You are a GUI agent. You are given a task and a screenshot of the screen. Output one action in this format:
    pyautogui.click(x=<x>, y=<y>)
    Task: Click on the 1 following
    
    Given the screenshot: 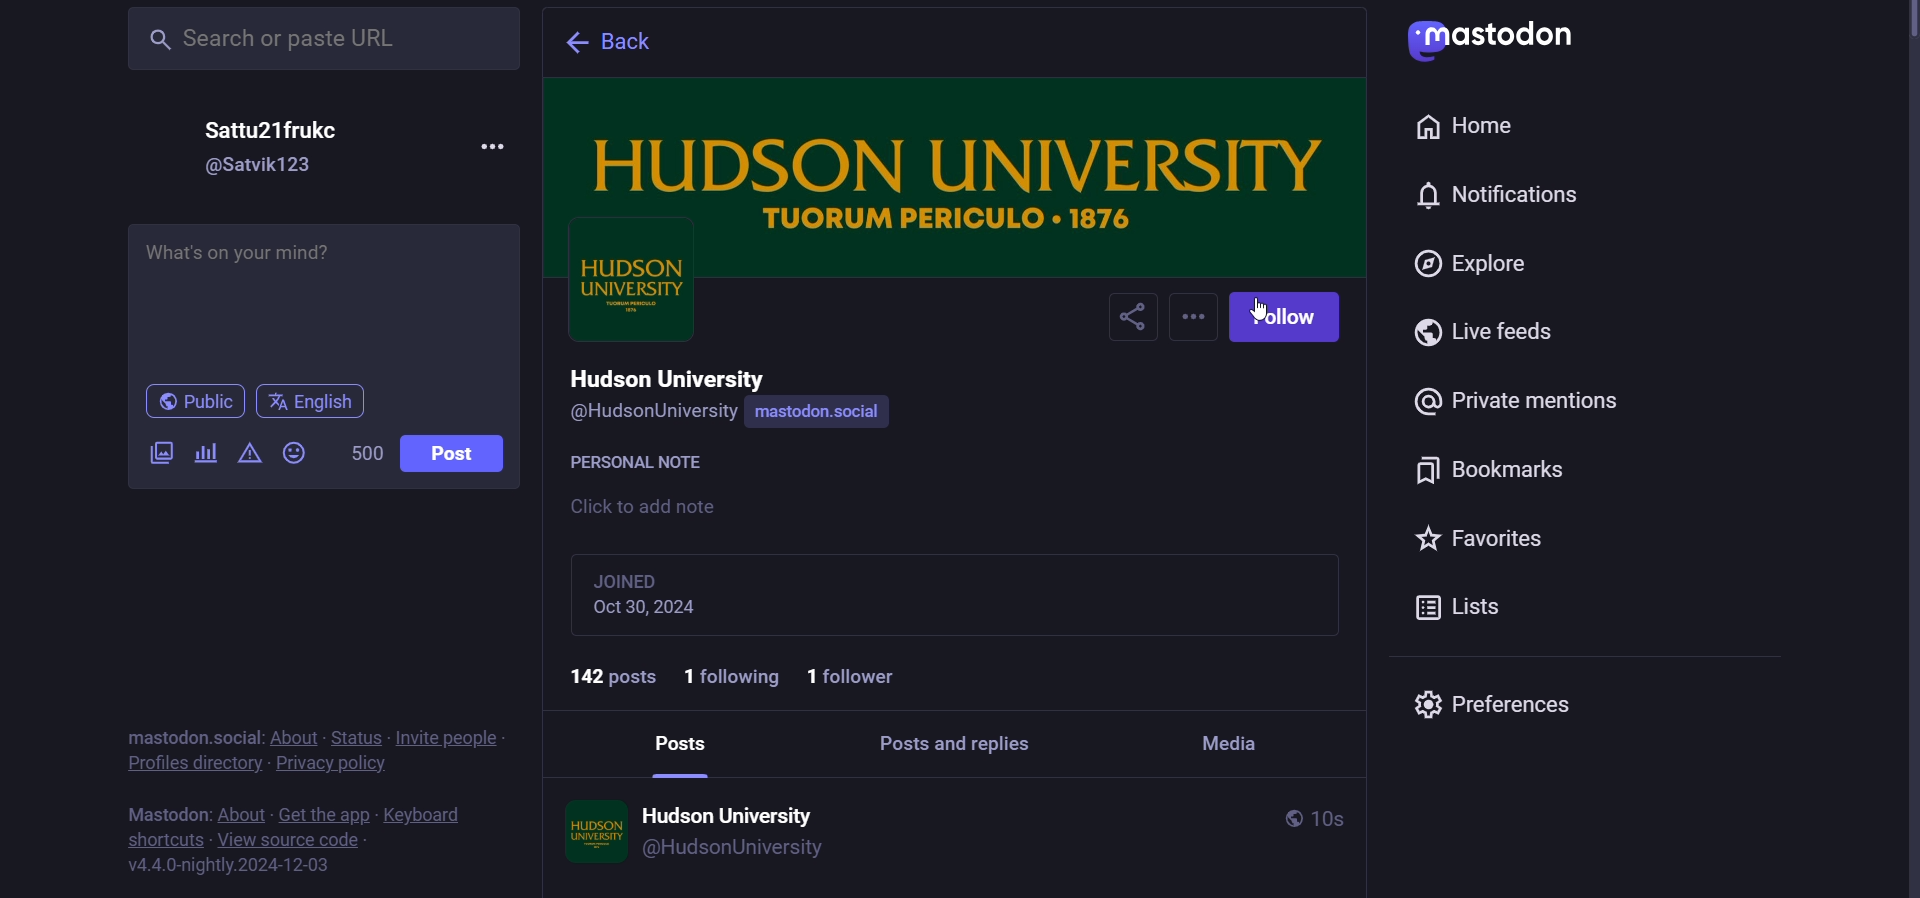 What is the action you would take?
    pyautogui.click(x=734, y=678)
    